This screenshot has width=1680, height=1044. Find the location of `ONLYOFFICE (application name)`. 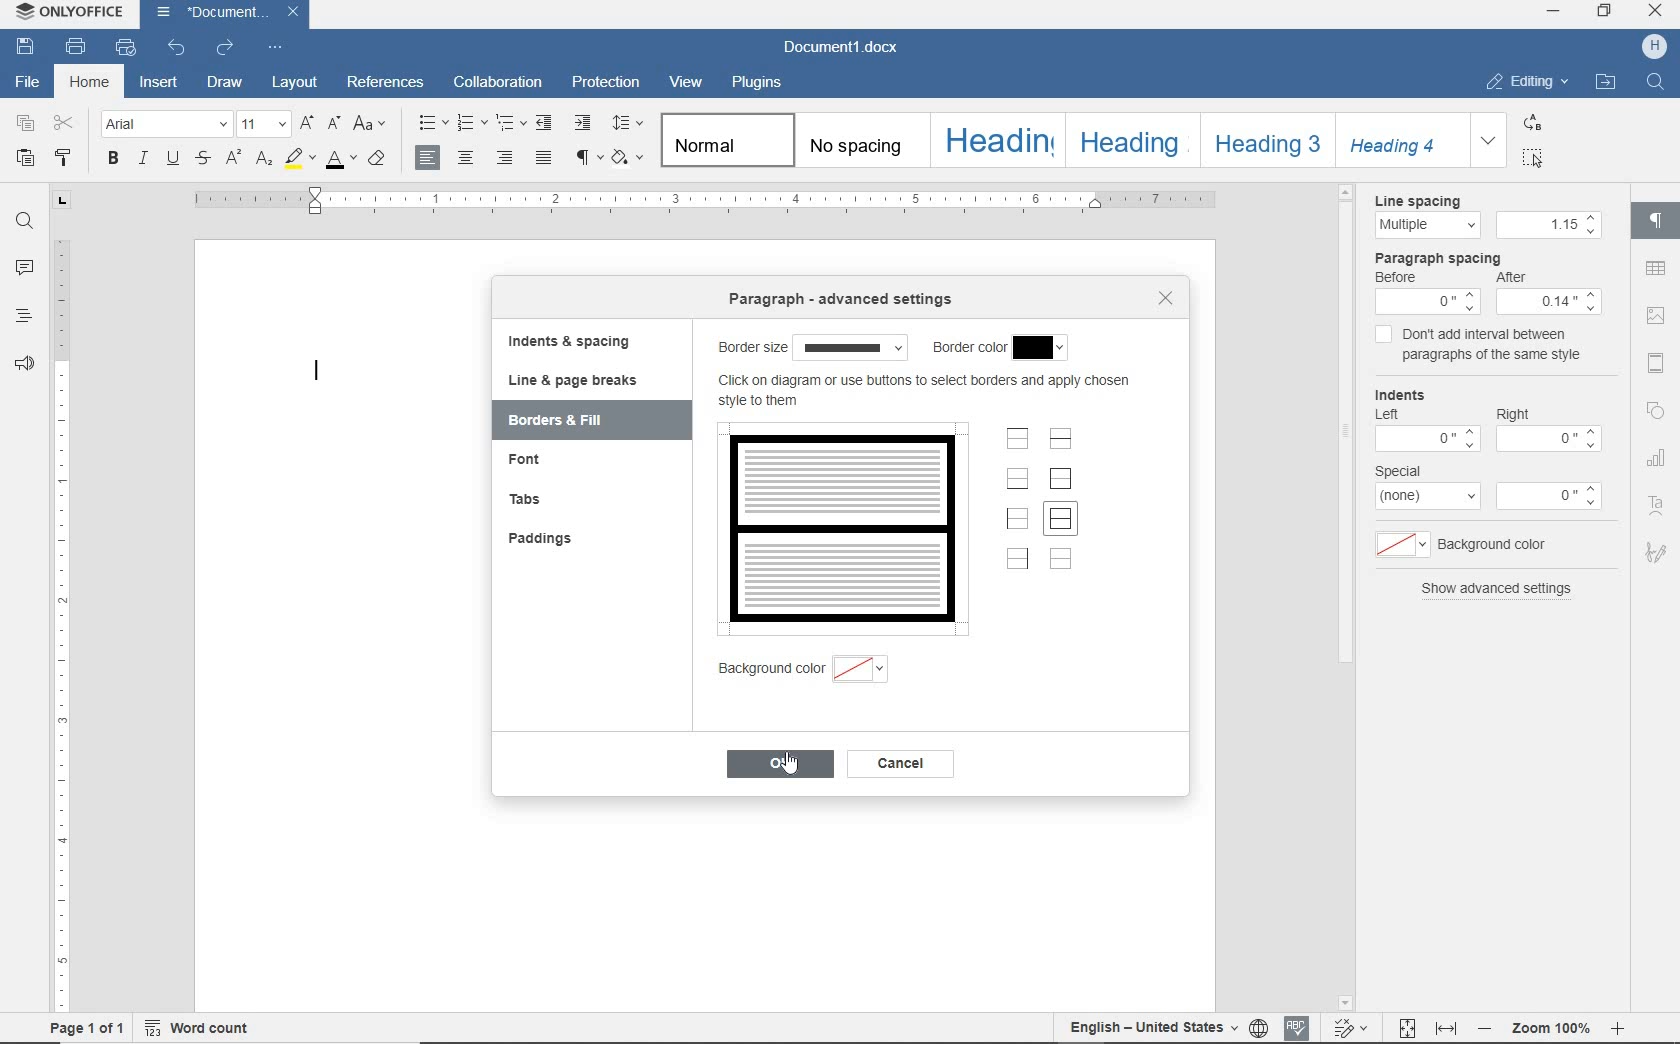

ONLYOFFICE (application name) is located at coordinates (75, 14).